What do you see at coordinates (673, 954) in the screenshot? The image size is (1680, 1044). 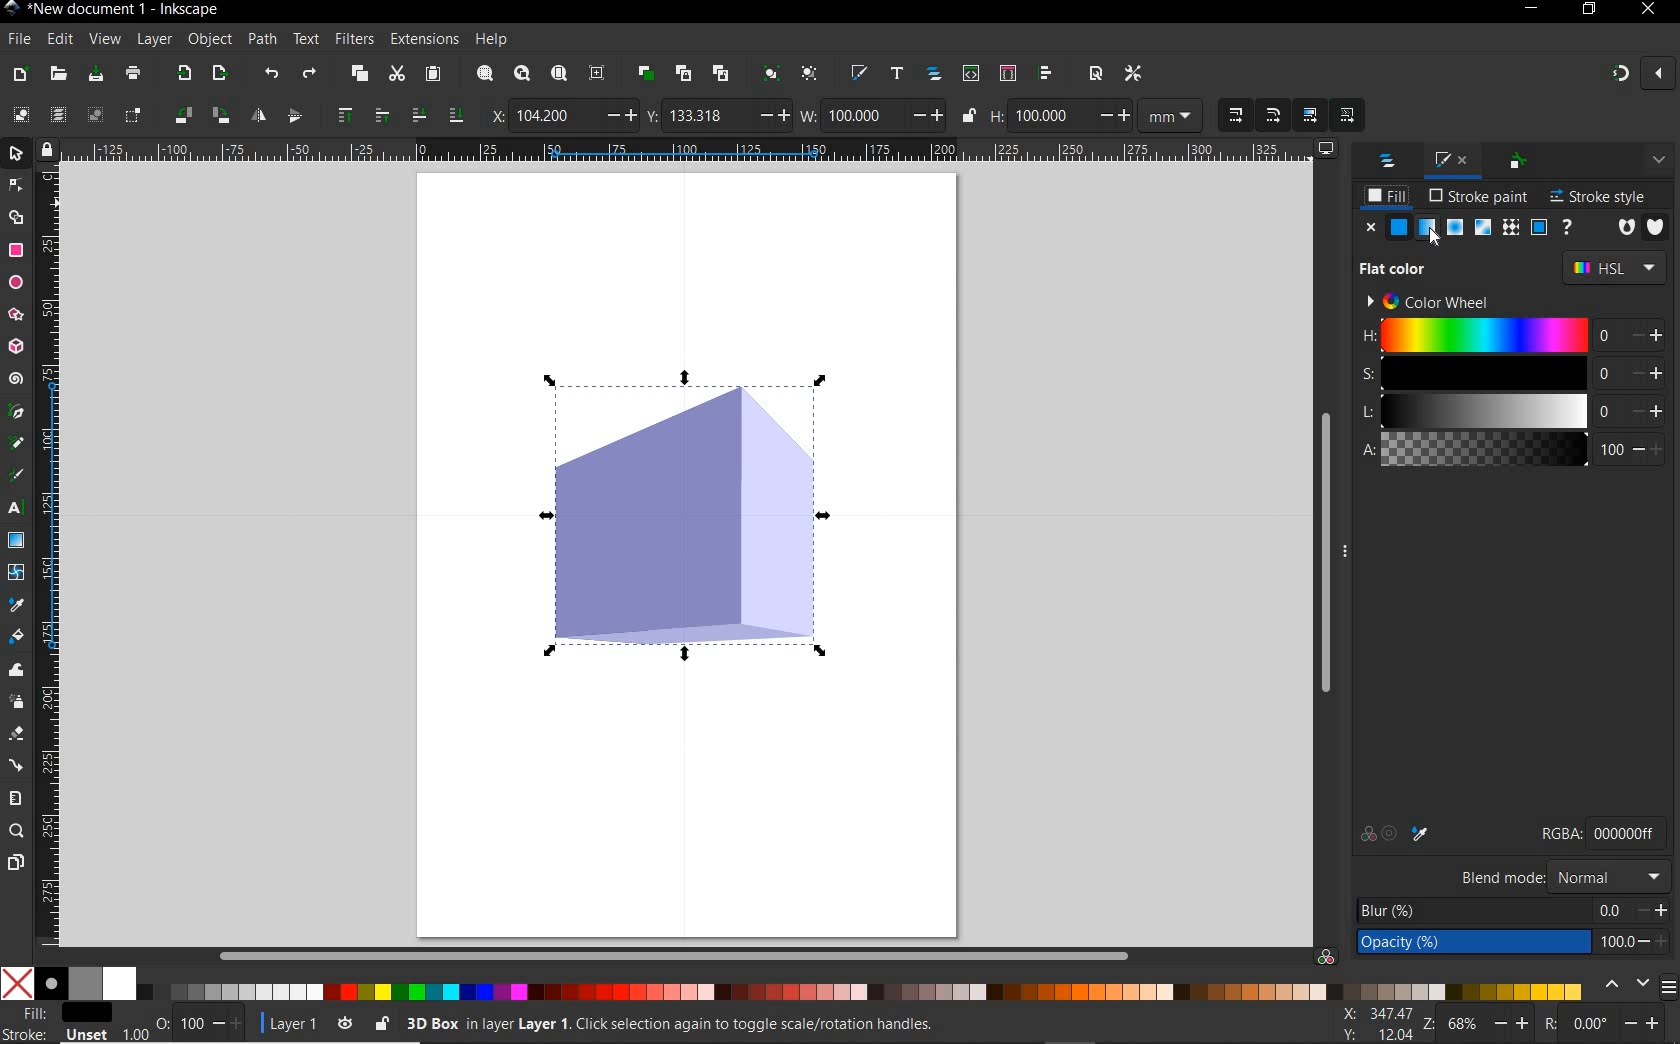 I see `SCROLLBAR` at bounding box center [673, 954].